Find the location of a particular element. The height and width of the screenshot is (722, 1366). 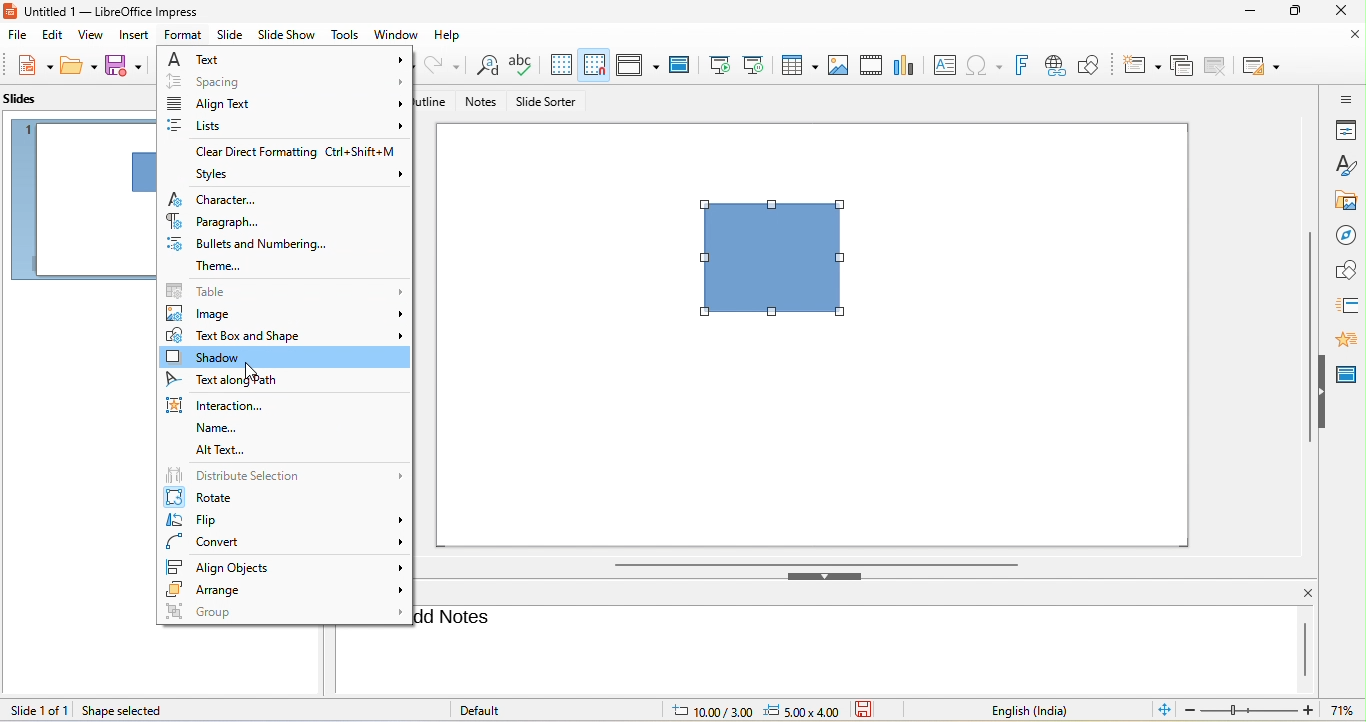

snap to grid is located at coordinates (596, 64).